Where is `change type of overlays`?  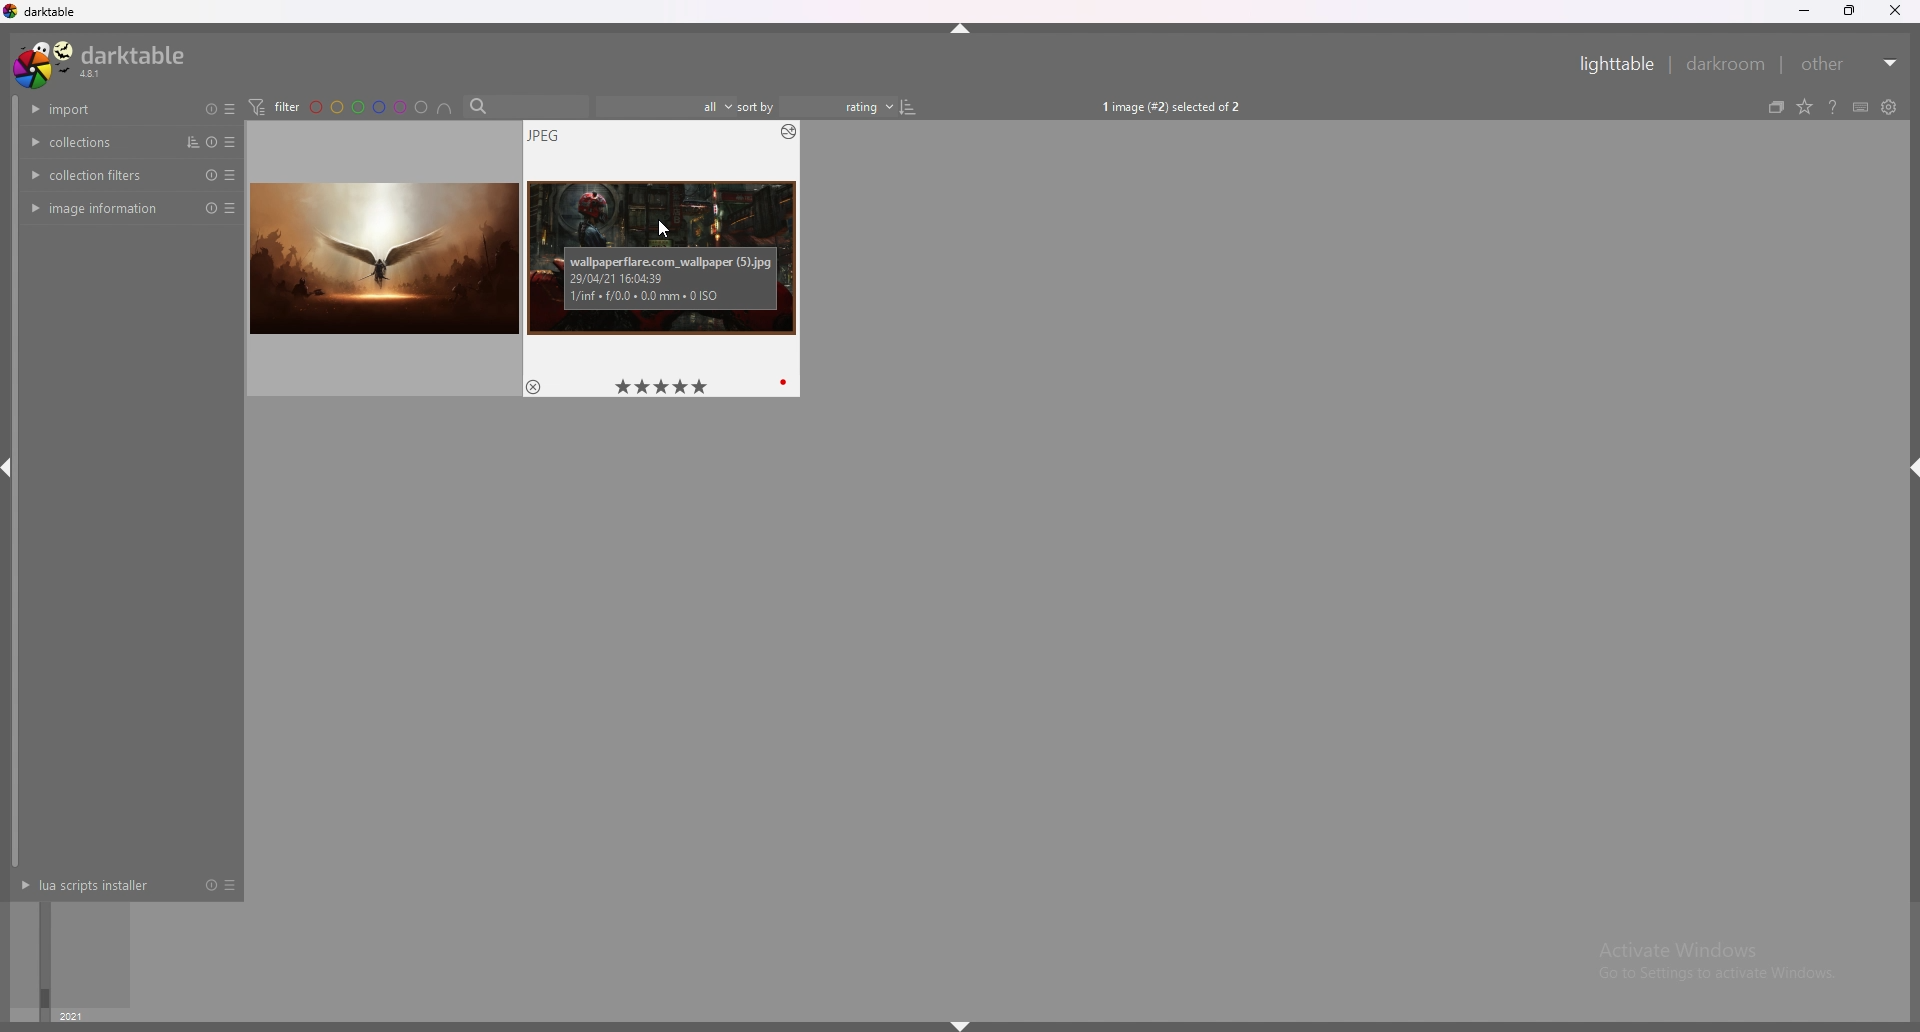
change type of overlays is located at coordinates (1805, 107).